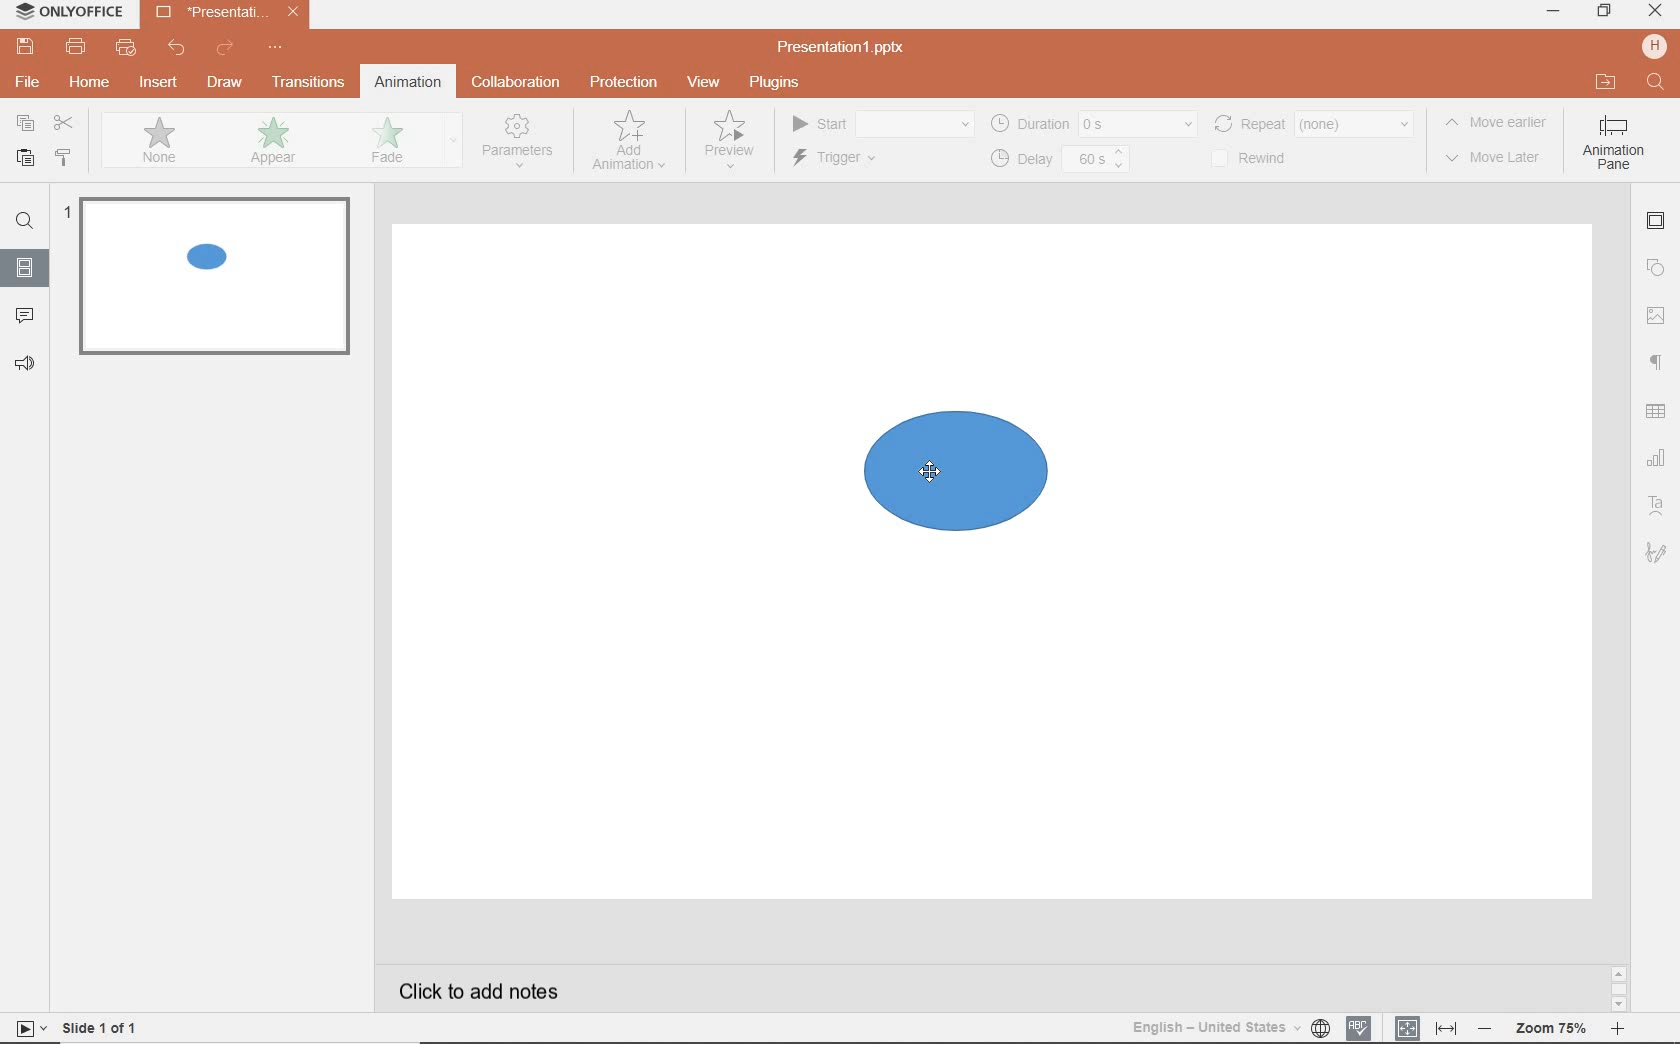  What do you see at coordinates (25, 224) in the screenshot?
I see `find` at bounding box center [25, 224].